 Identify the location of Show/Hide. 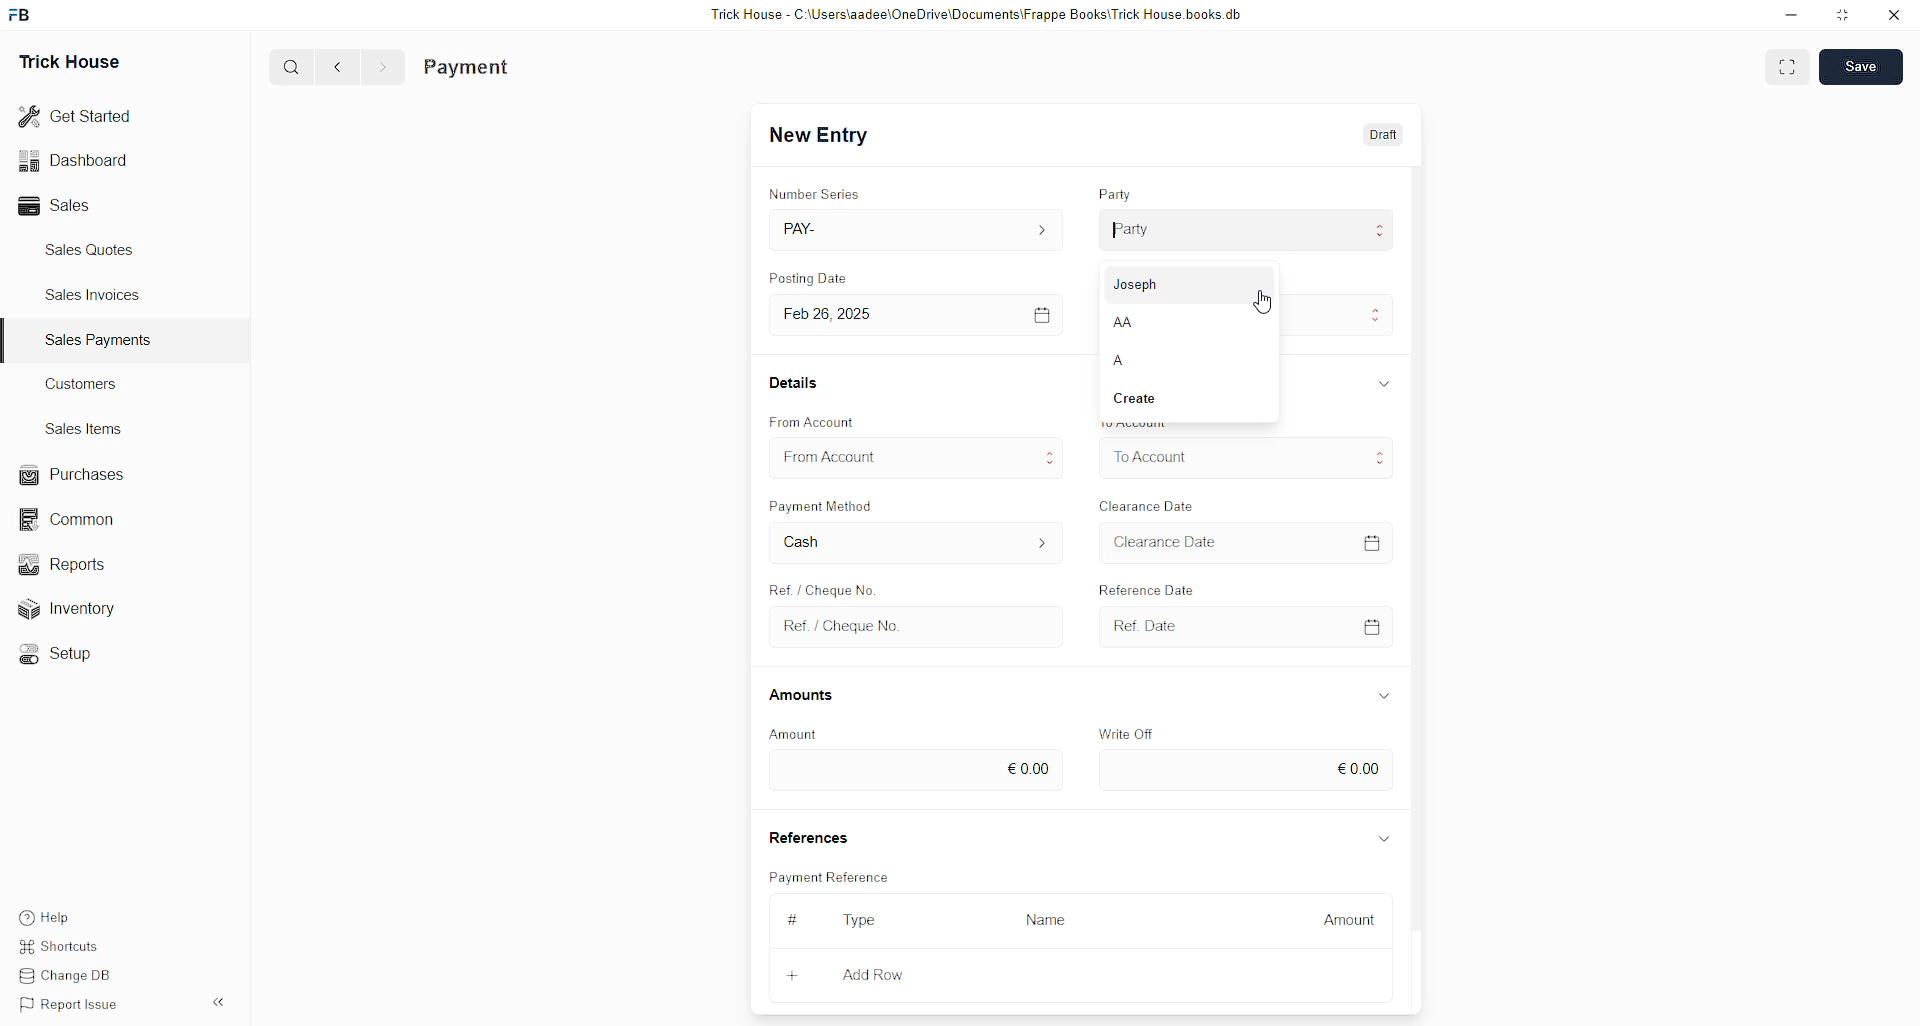
(1383, 696).